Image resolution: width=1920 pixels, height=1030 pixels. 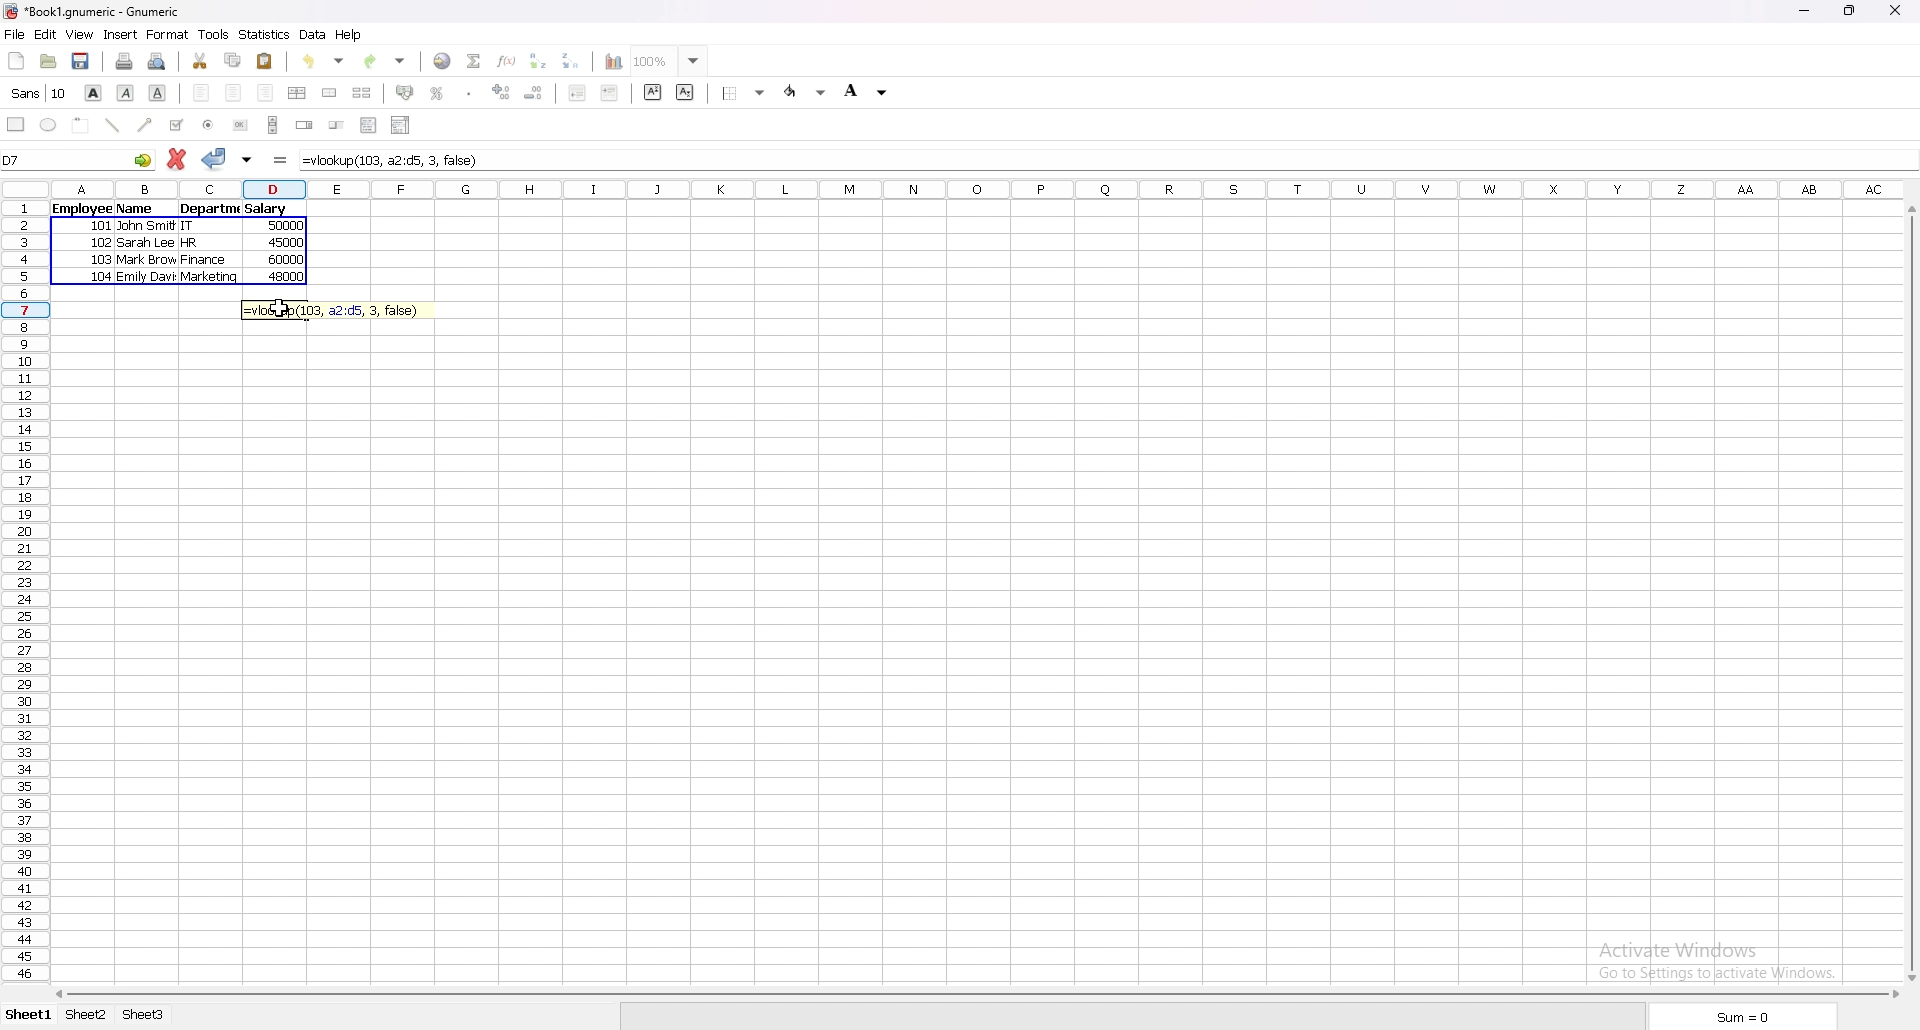 I want to click on department, so click(x=209, y=212).